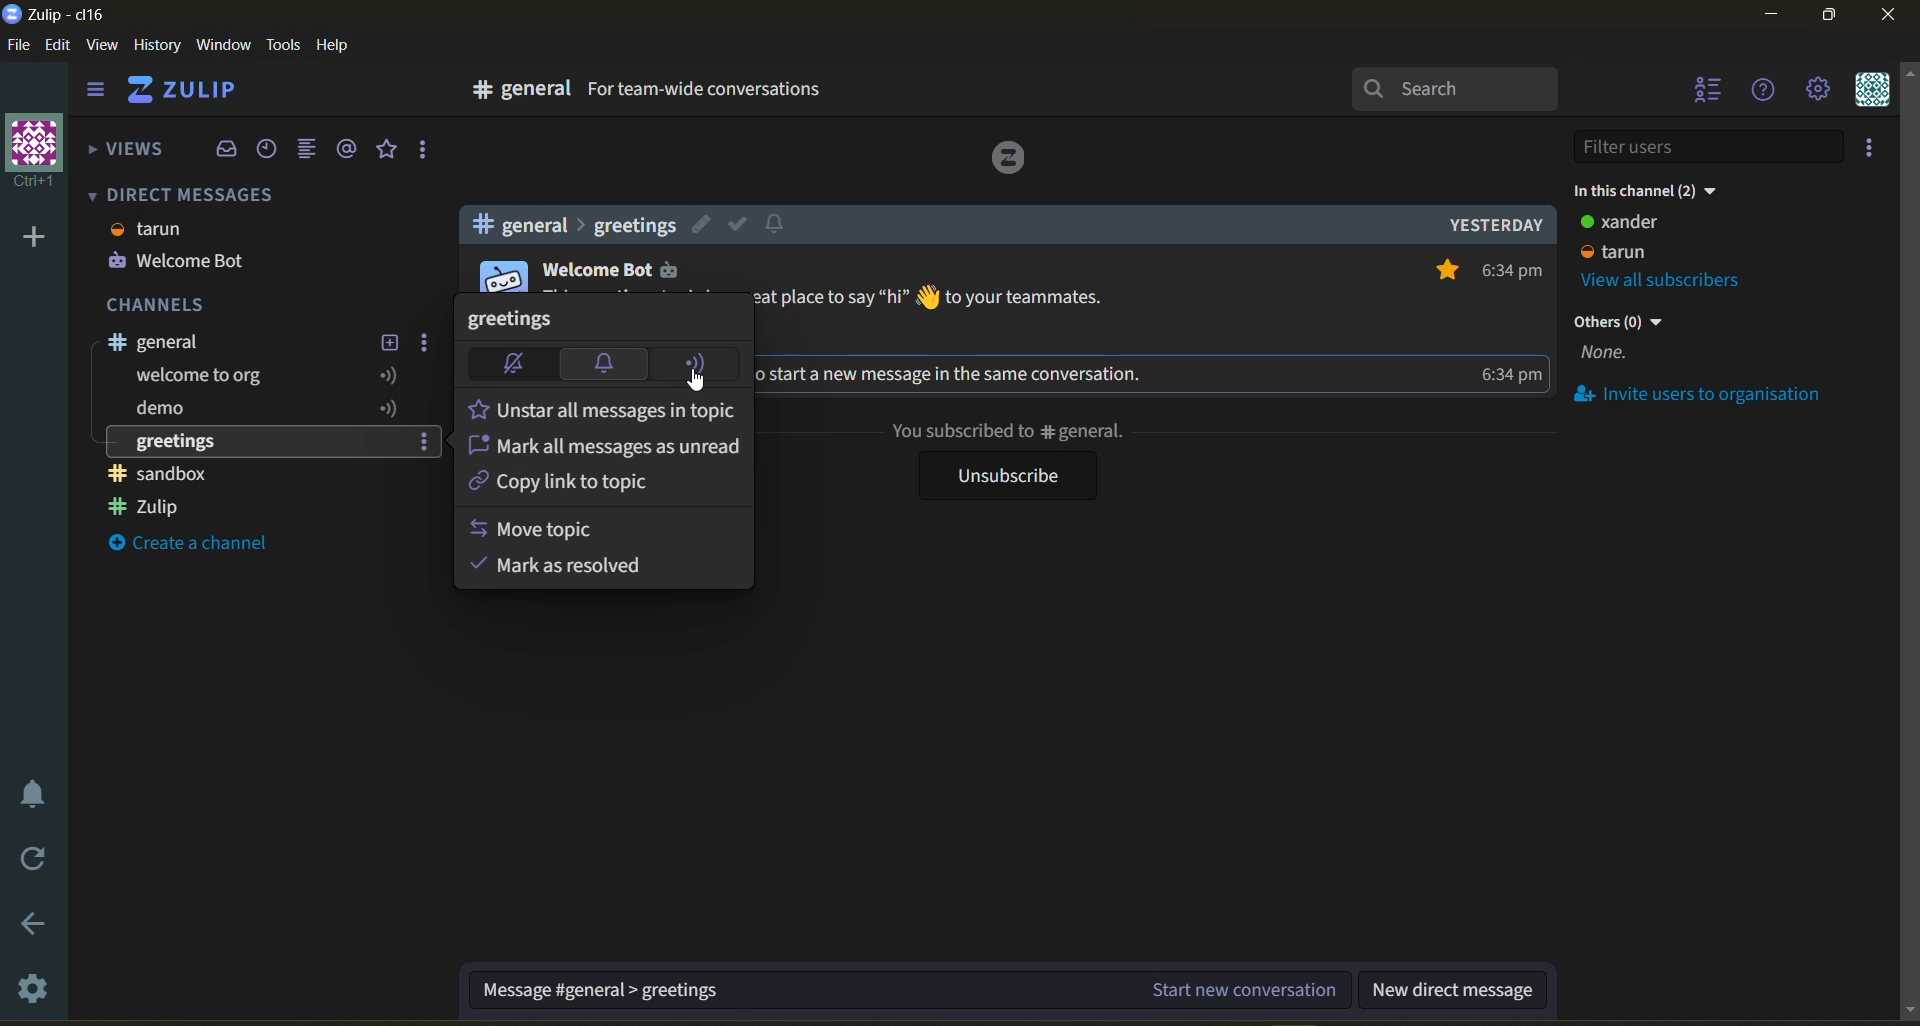  What do you see at coordinates (604, 412) in the screenshot?
I see `unstar all messages` at bounding box center [604, 412].